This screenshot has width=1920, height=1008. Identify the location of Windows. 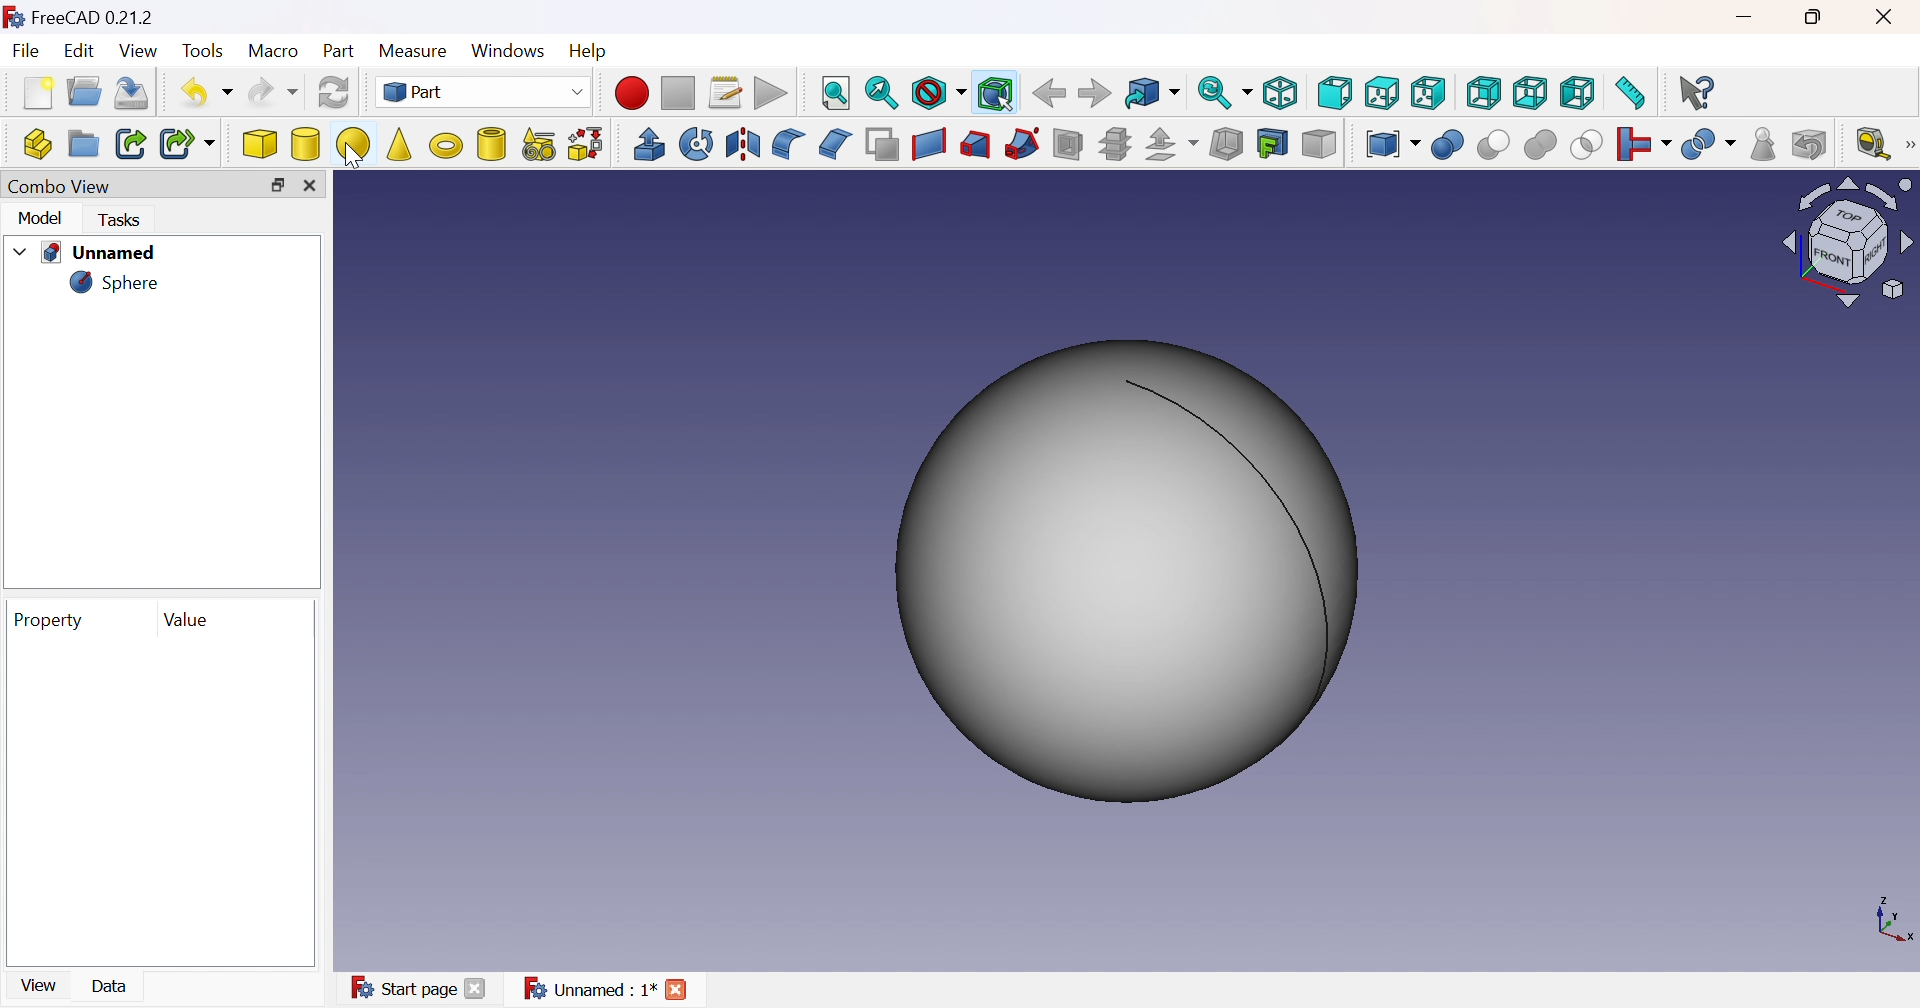
(510, 54).